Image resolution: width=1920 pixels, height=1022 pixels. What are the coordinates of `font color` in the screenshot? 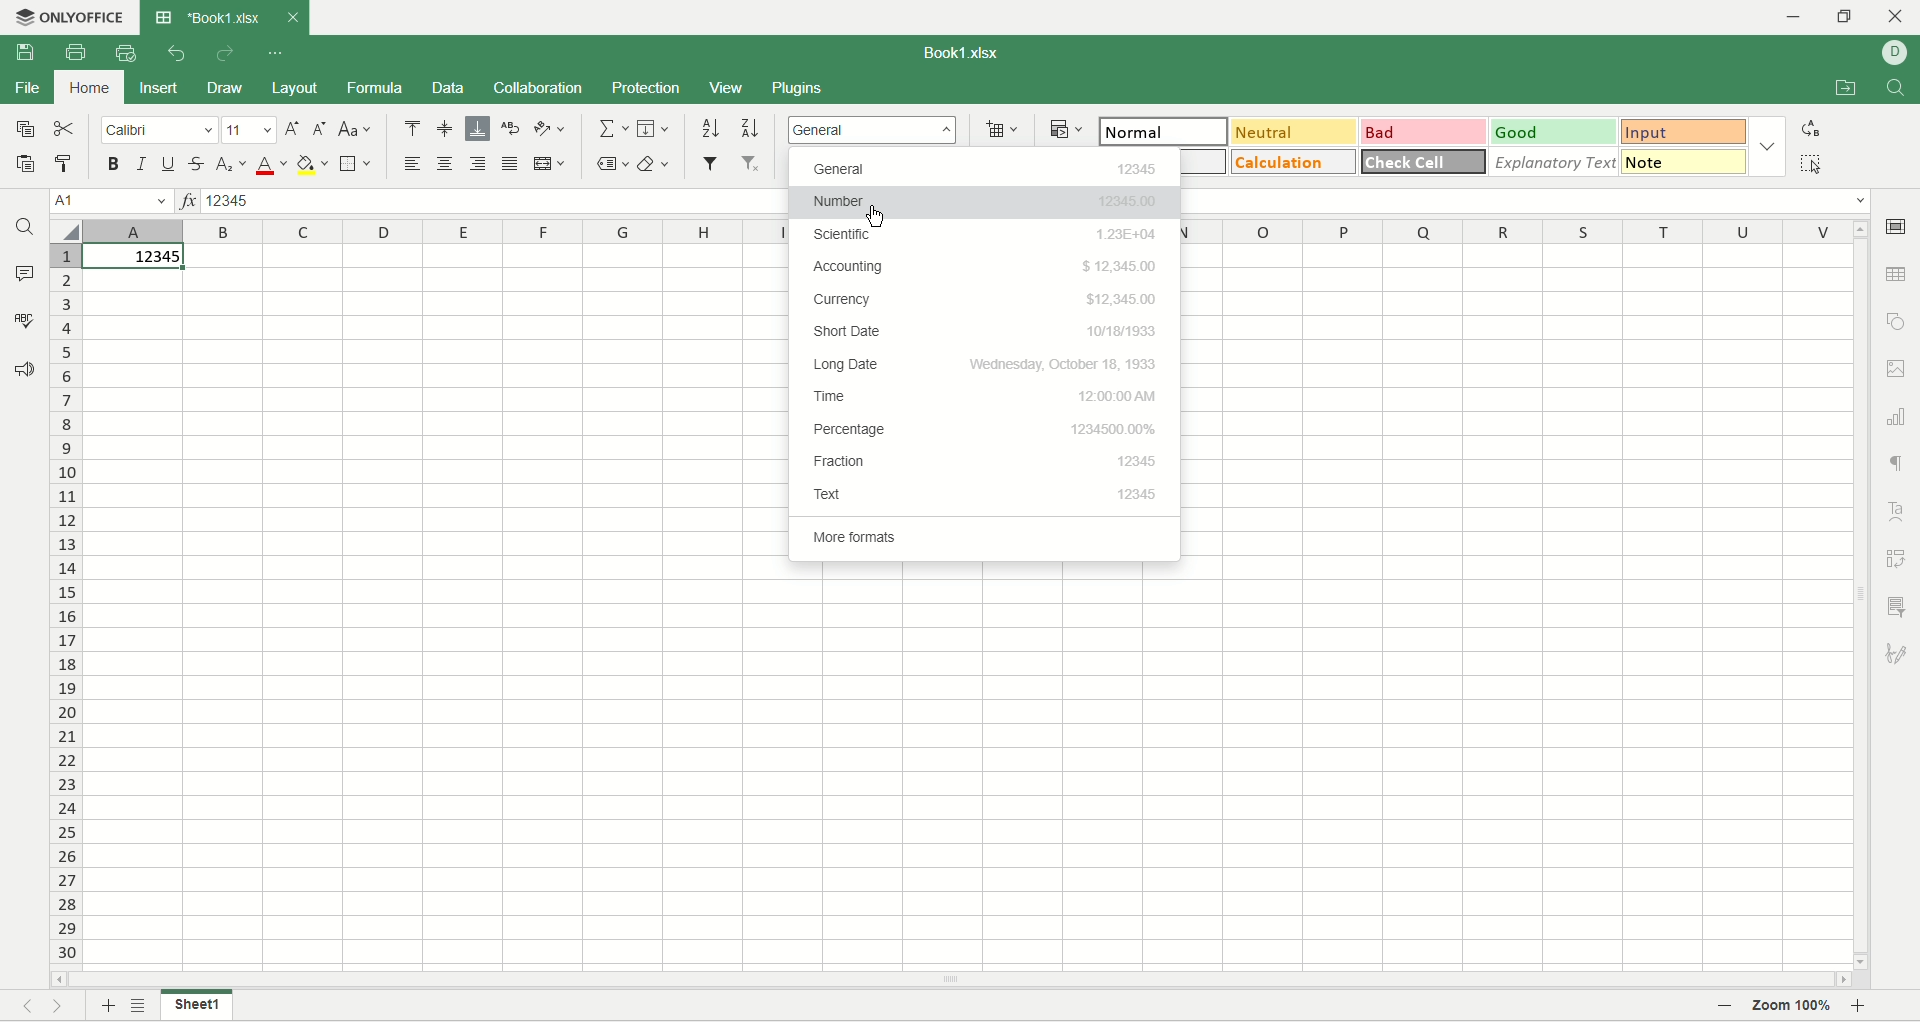 It's located at (271, 165).